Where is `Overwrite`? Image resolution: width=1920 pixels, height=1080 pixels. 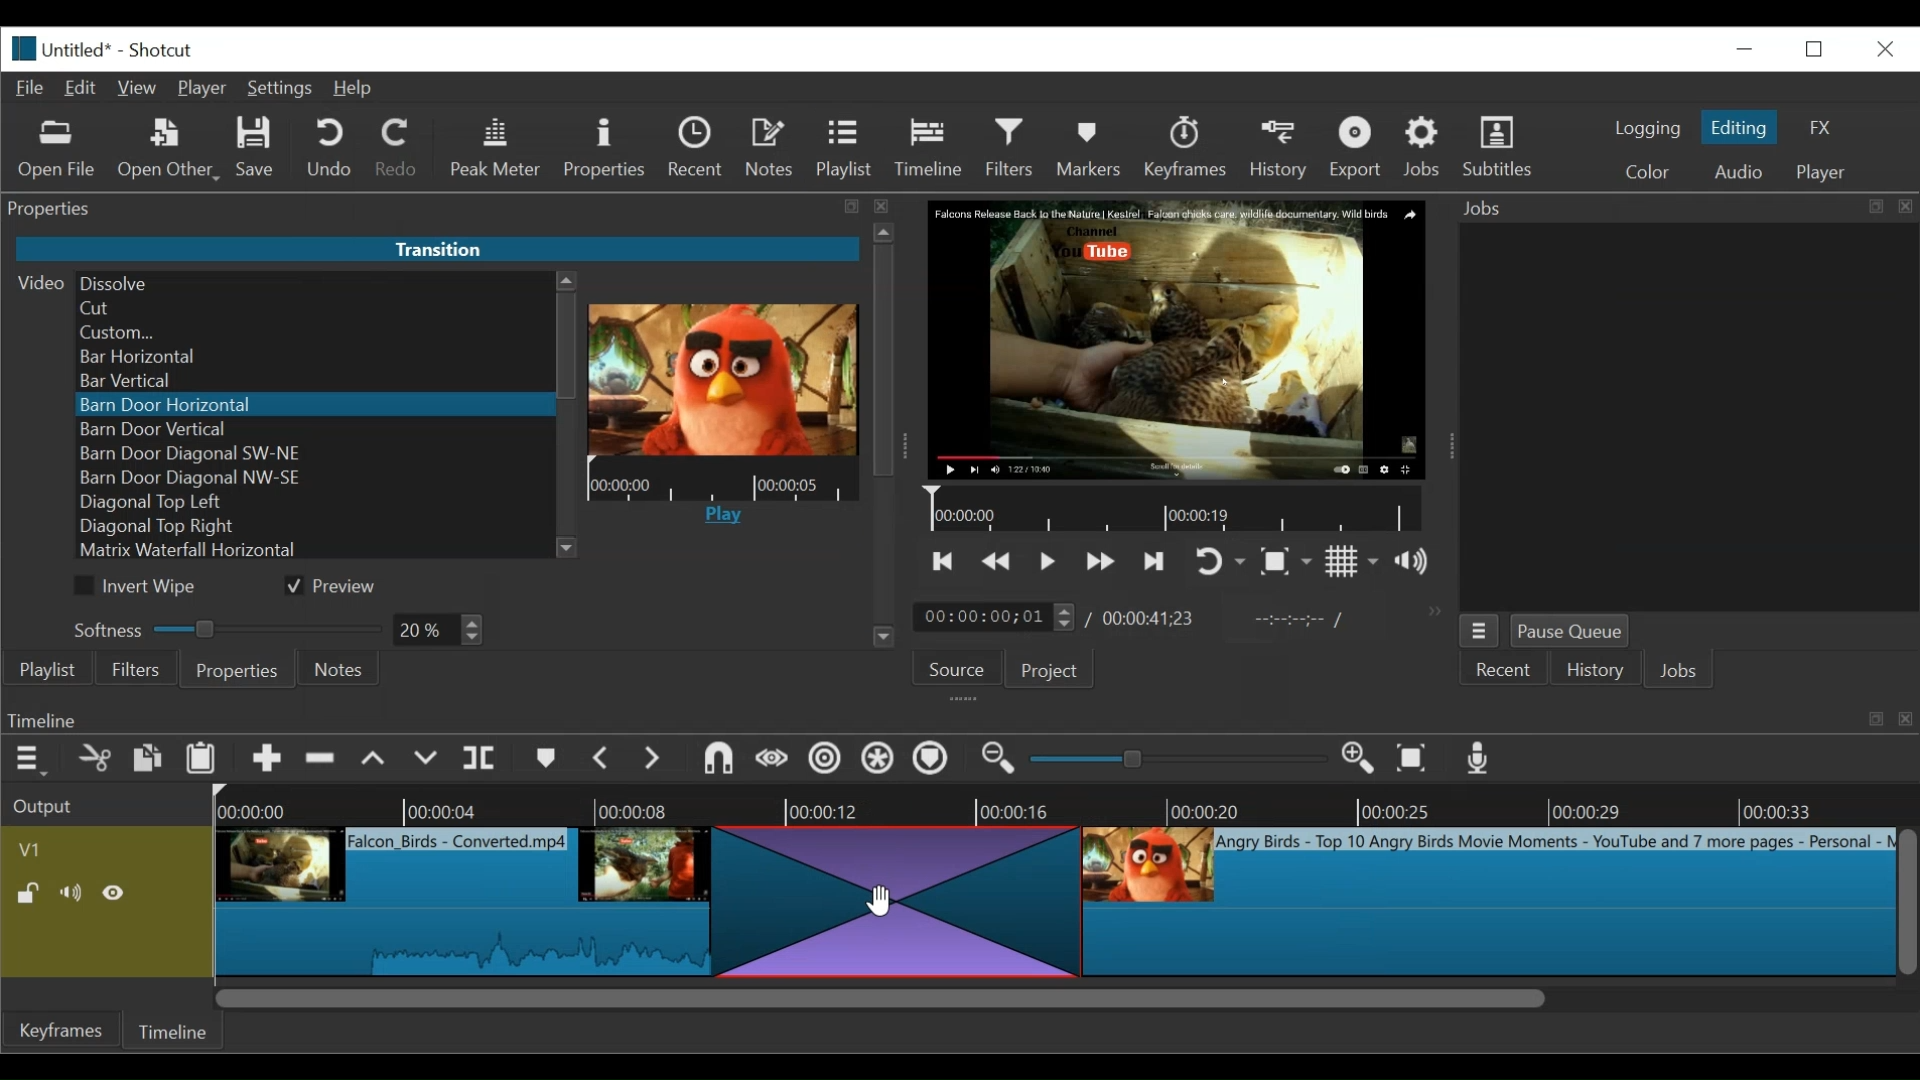 Overwrite is located at coordinates (424, 758).